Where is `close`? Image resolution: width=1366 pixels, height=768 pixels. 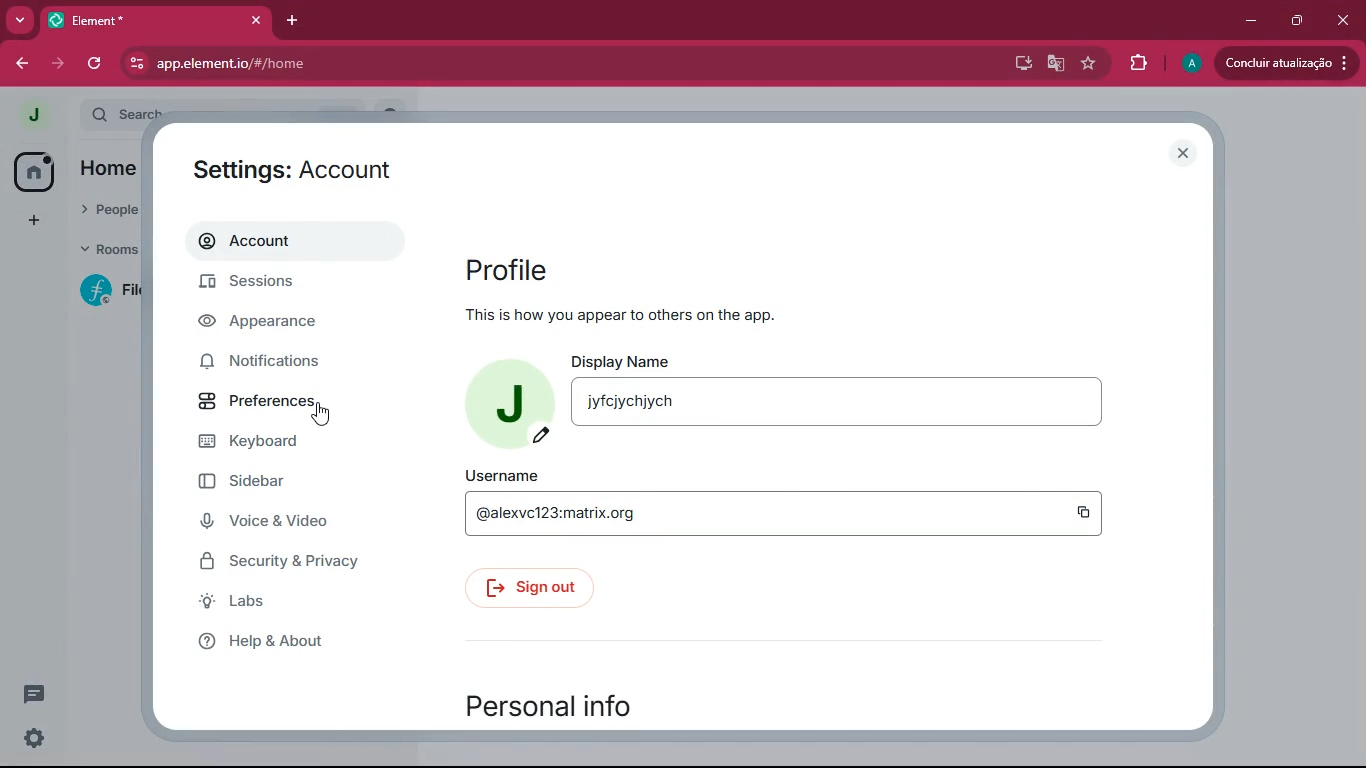 close is located at coordinates (1185, 155).